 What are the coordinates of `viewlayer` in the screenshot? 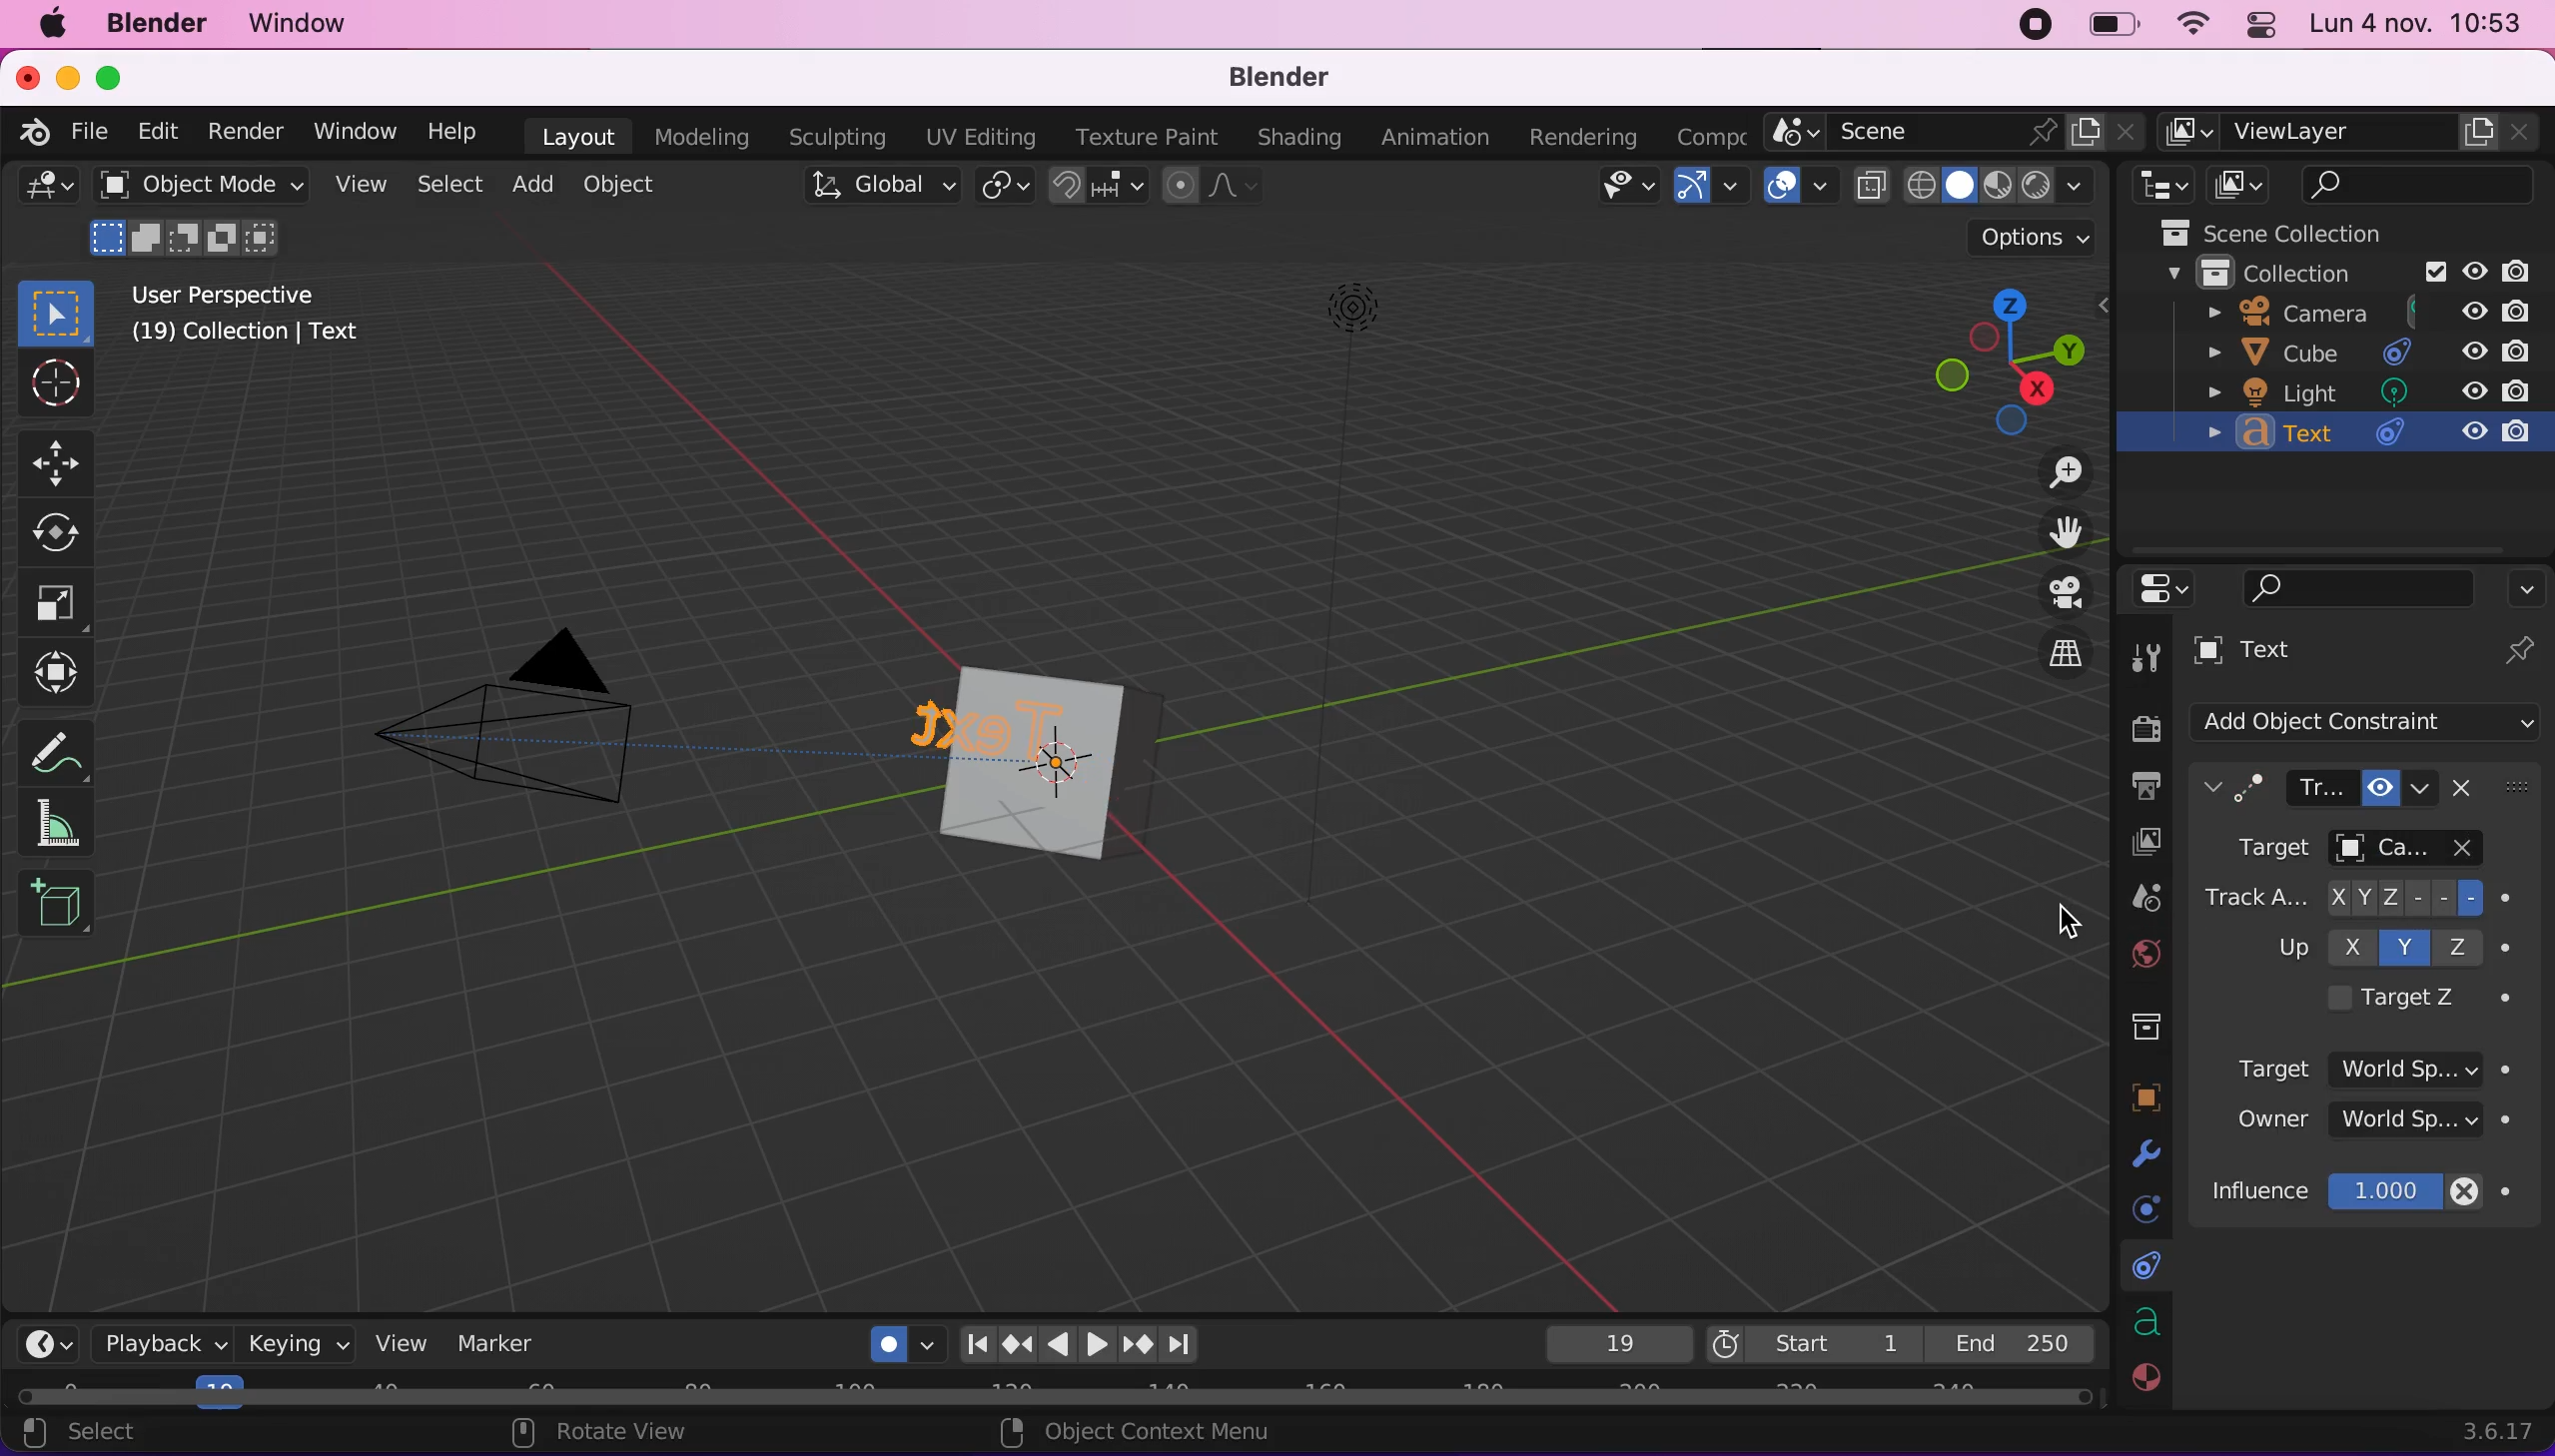 It's located at (2130, 844).